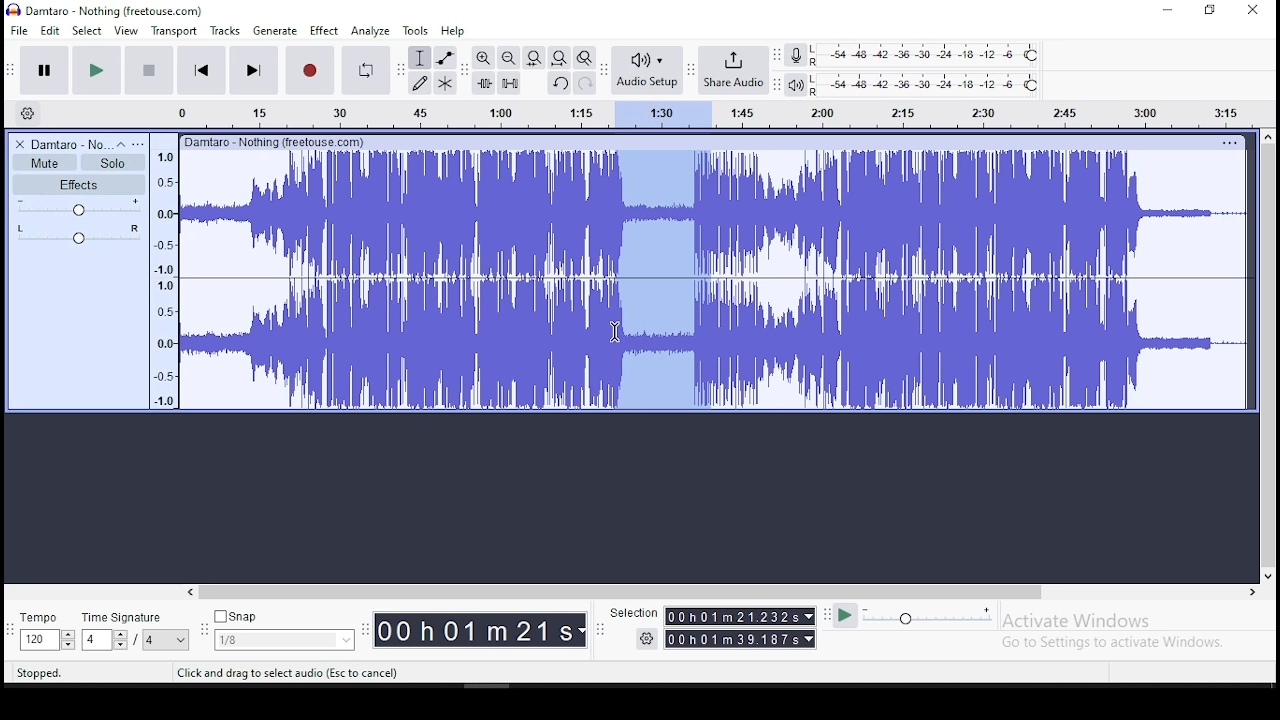 The width and height of the screenshot is (1280, 720). Describe the element at coordinates (845, 616) in the screenshot. I see `Play` at that location.